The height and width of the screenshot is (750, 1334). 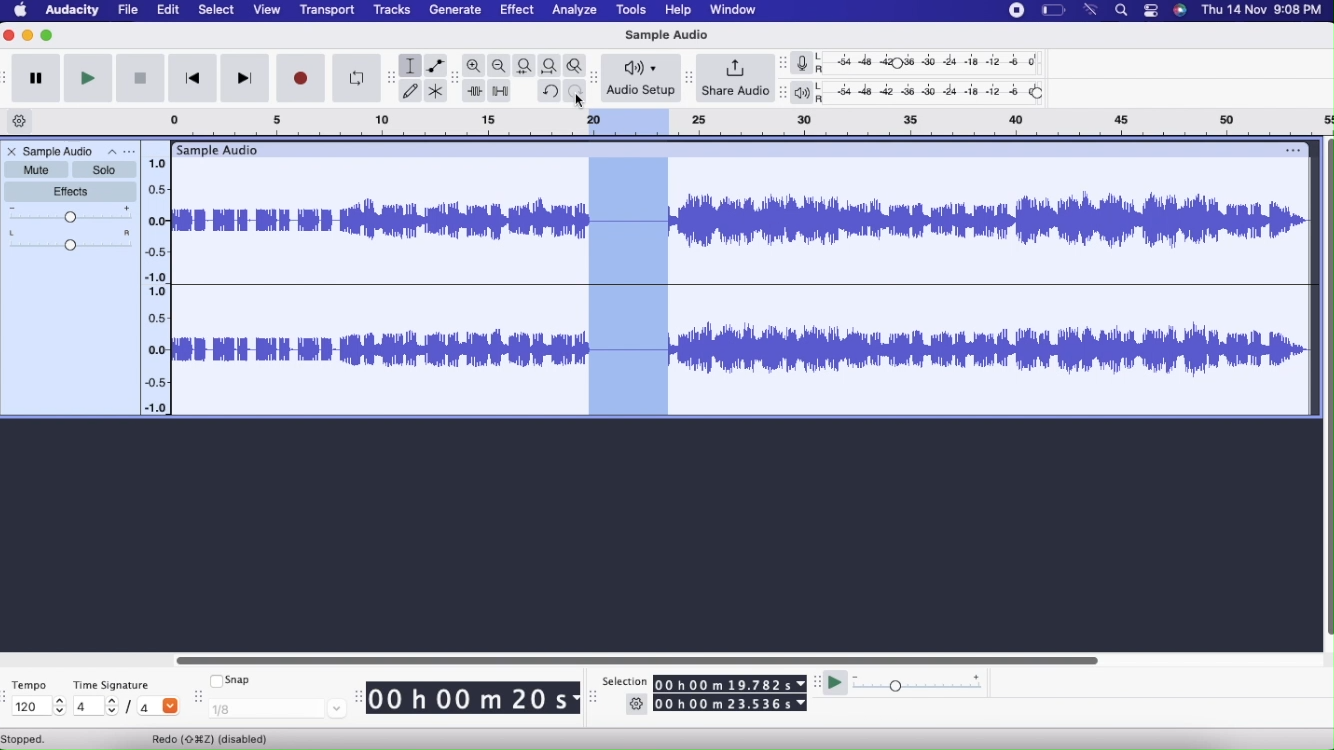 What do you see at coordinates (169, 10) in the screenshot?
I see `Edit` at bounding box center [169, 10].